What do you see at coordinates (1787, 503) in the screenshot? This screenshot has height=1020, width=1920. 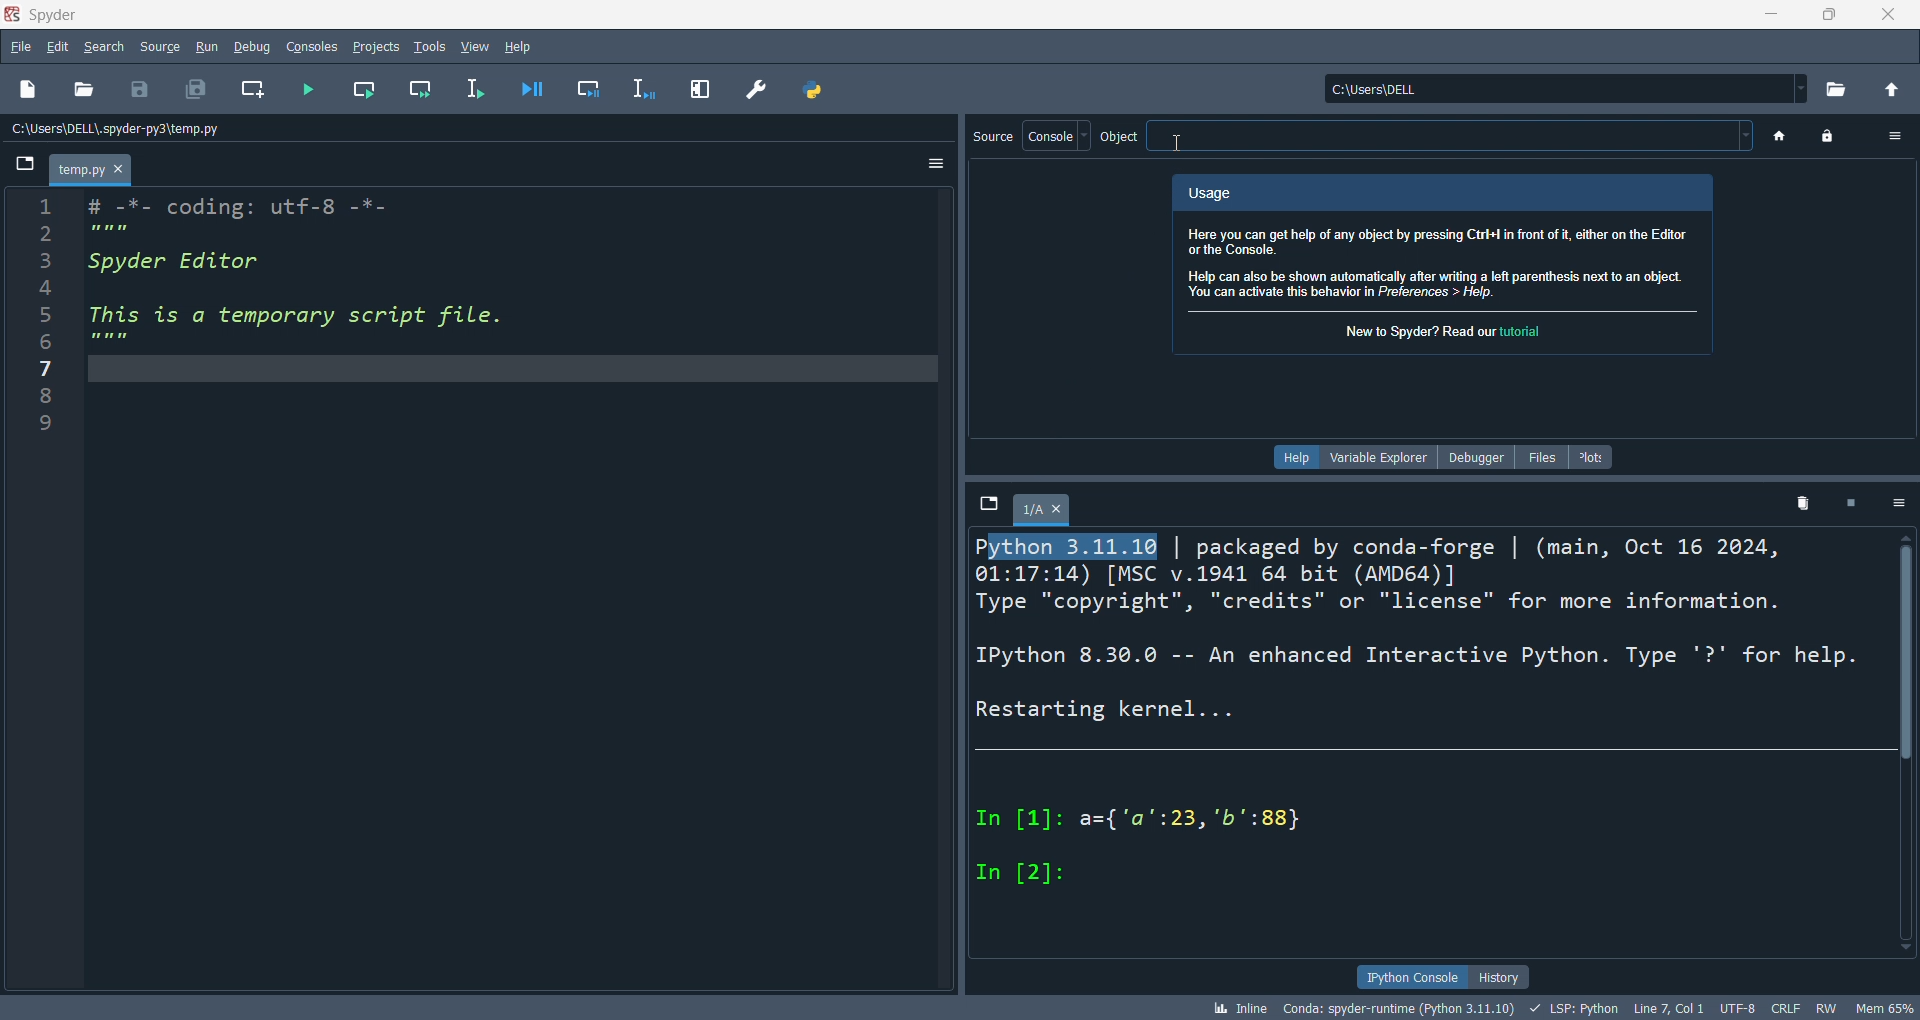 I see `delete` at bounding box center [1787, 503].